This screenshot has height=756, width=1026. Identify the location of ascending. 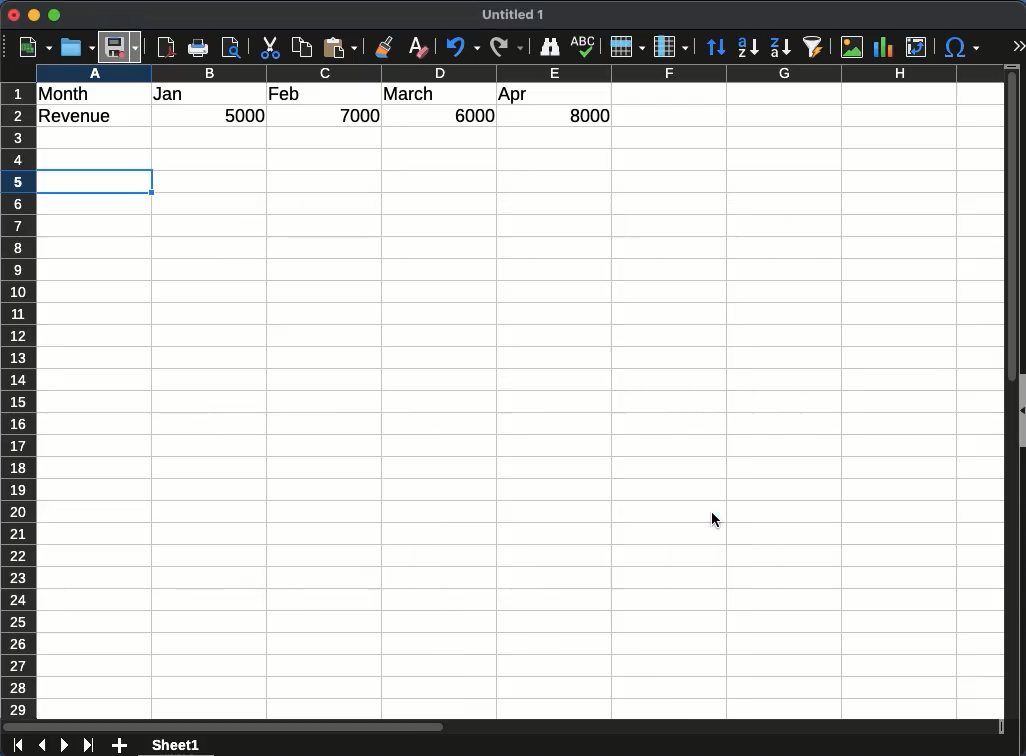
(748, 47).